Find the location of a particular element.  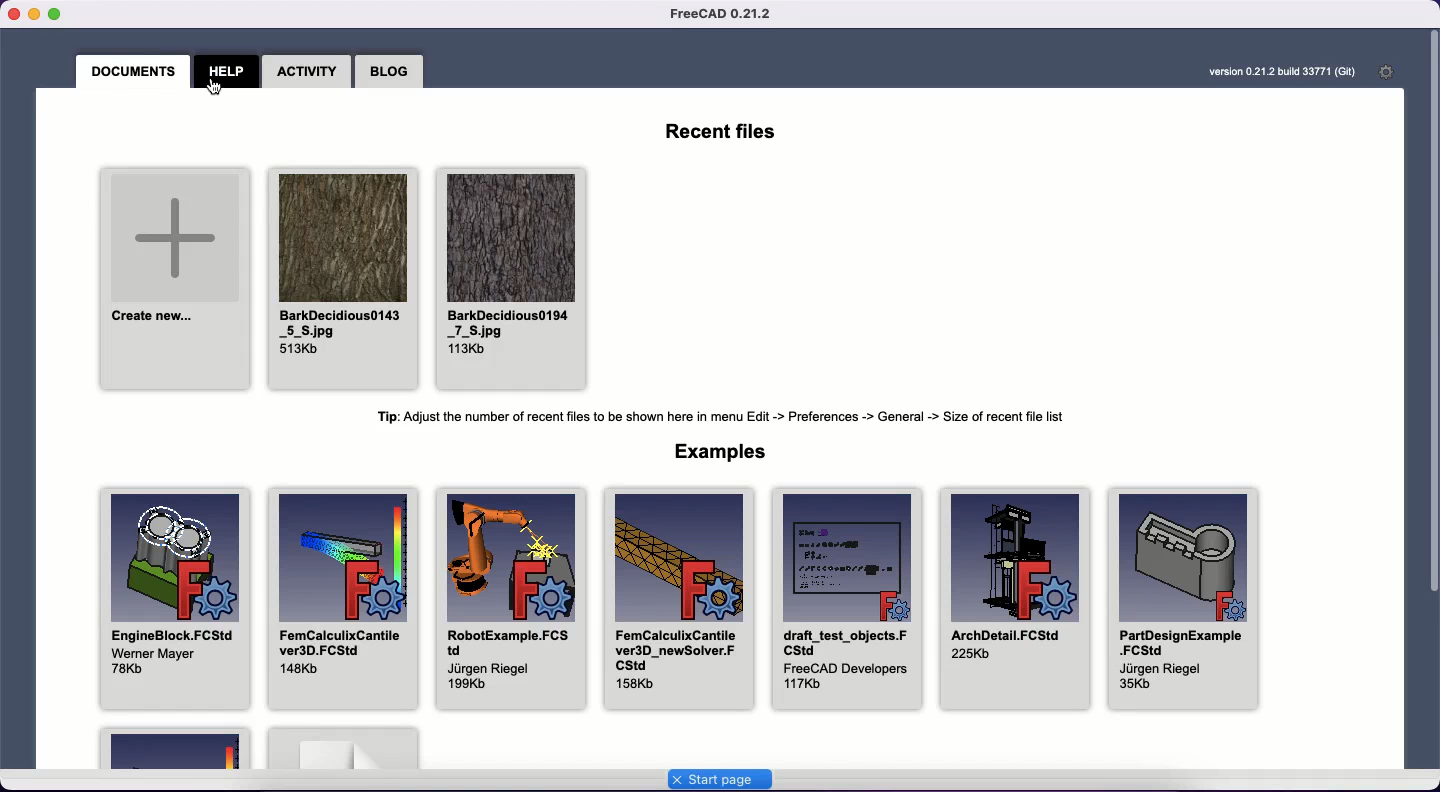

Create new project is located at coordinates (171, 277).